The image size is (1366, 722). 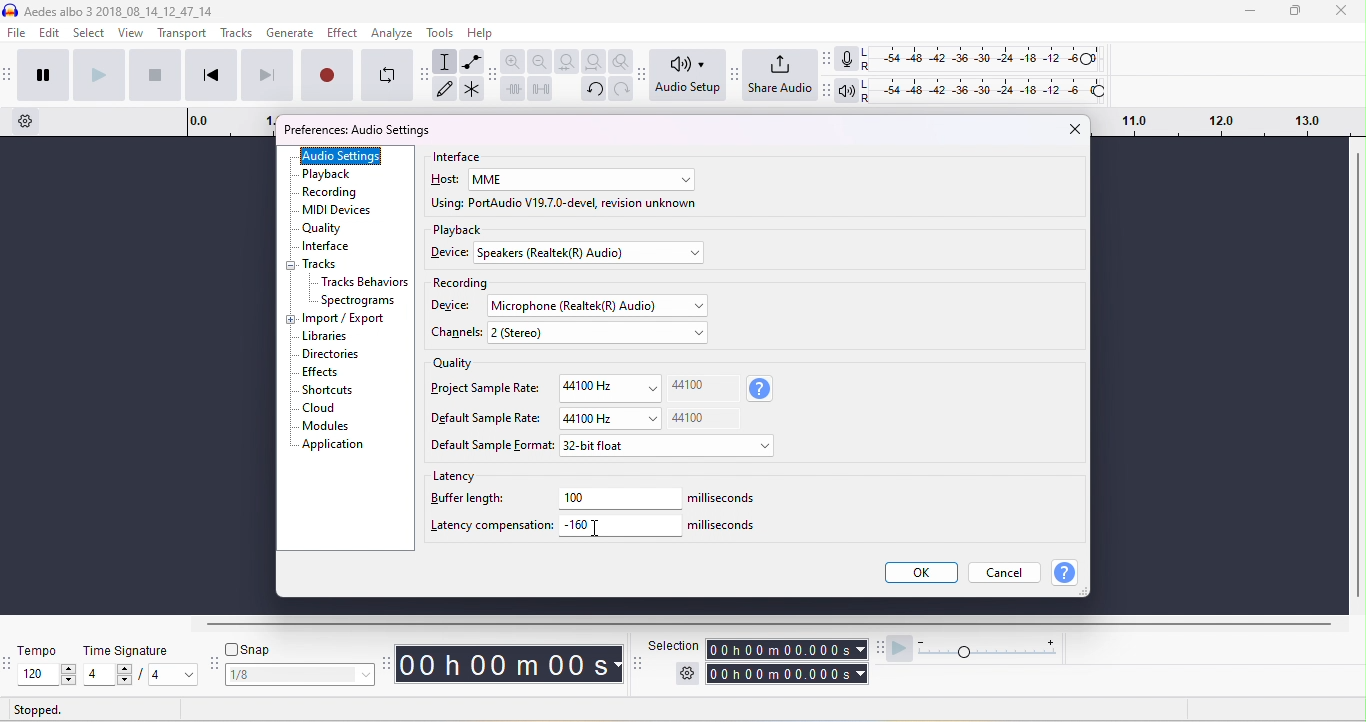 I want to click on latency, so click(x=457, y=475).